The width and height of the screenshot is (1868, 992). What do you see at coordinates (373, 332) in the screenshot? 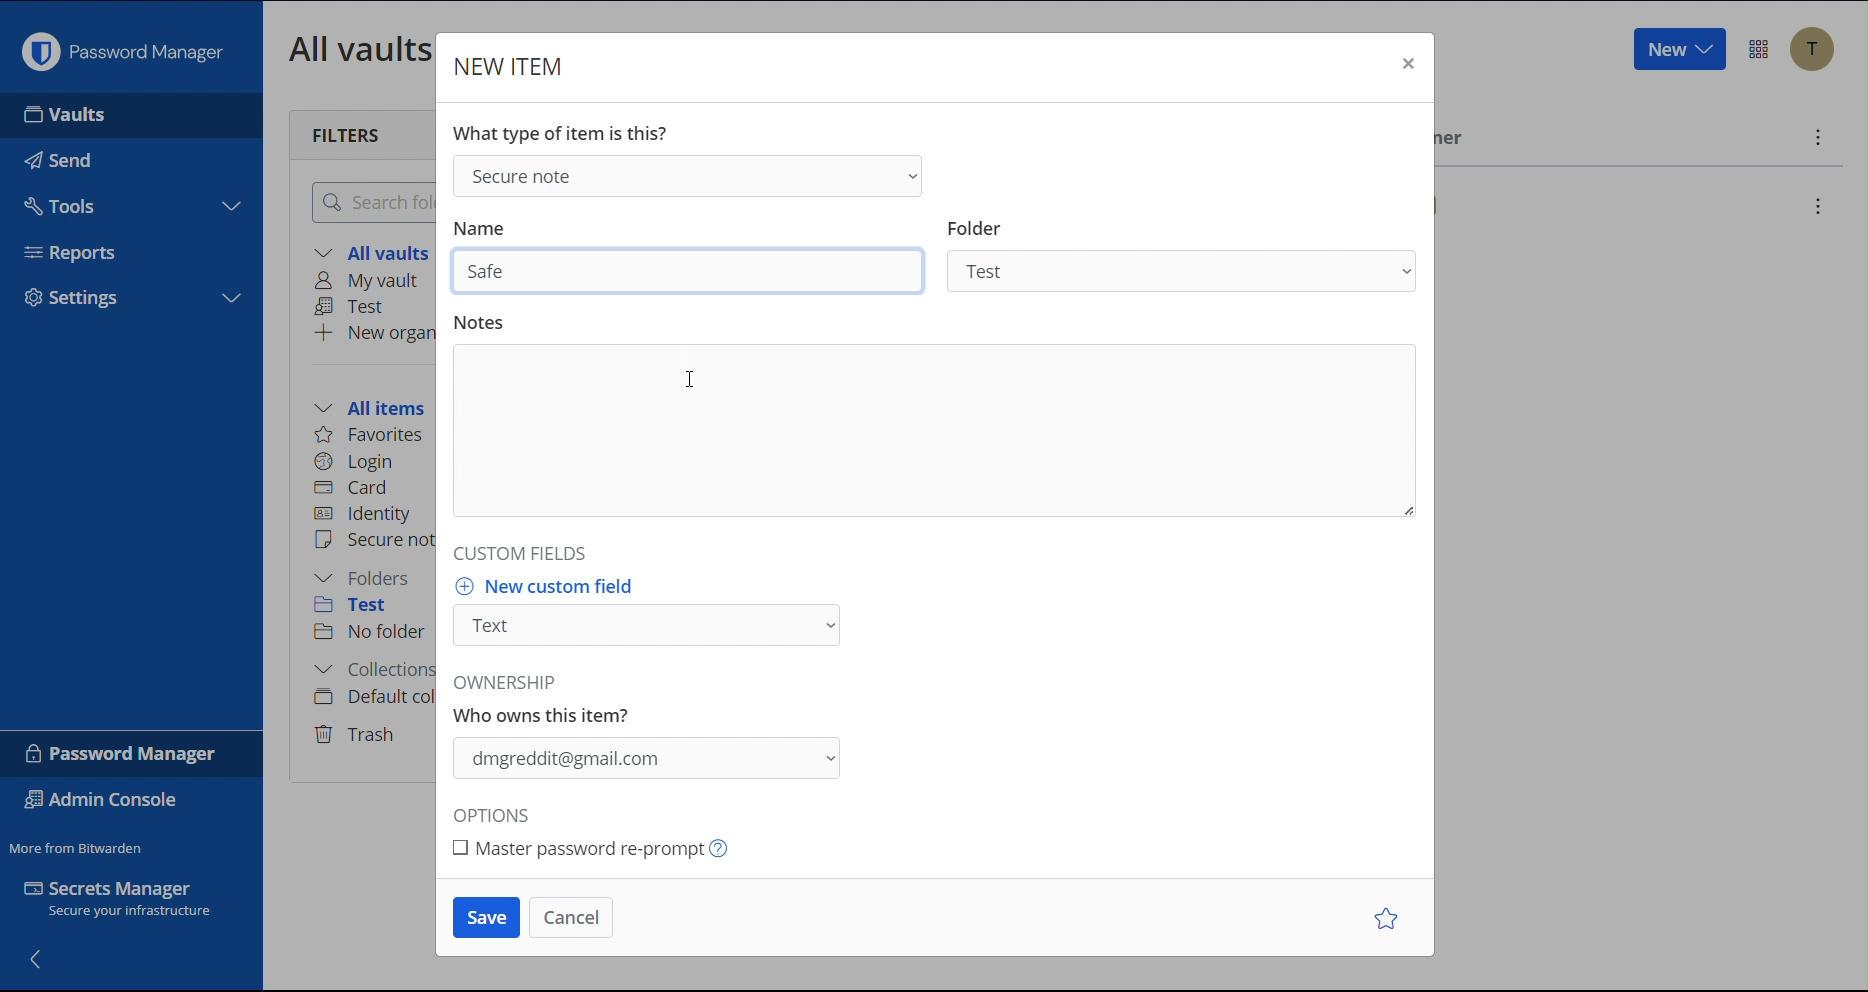
I see `New organization` at bounding box center [373, 332].